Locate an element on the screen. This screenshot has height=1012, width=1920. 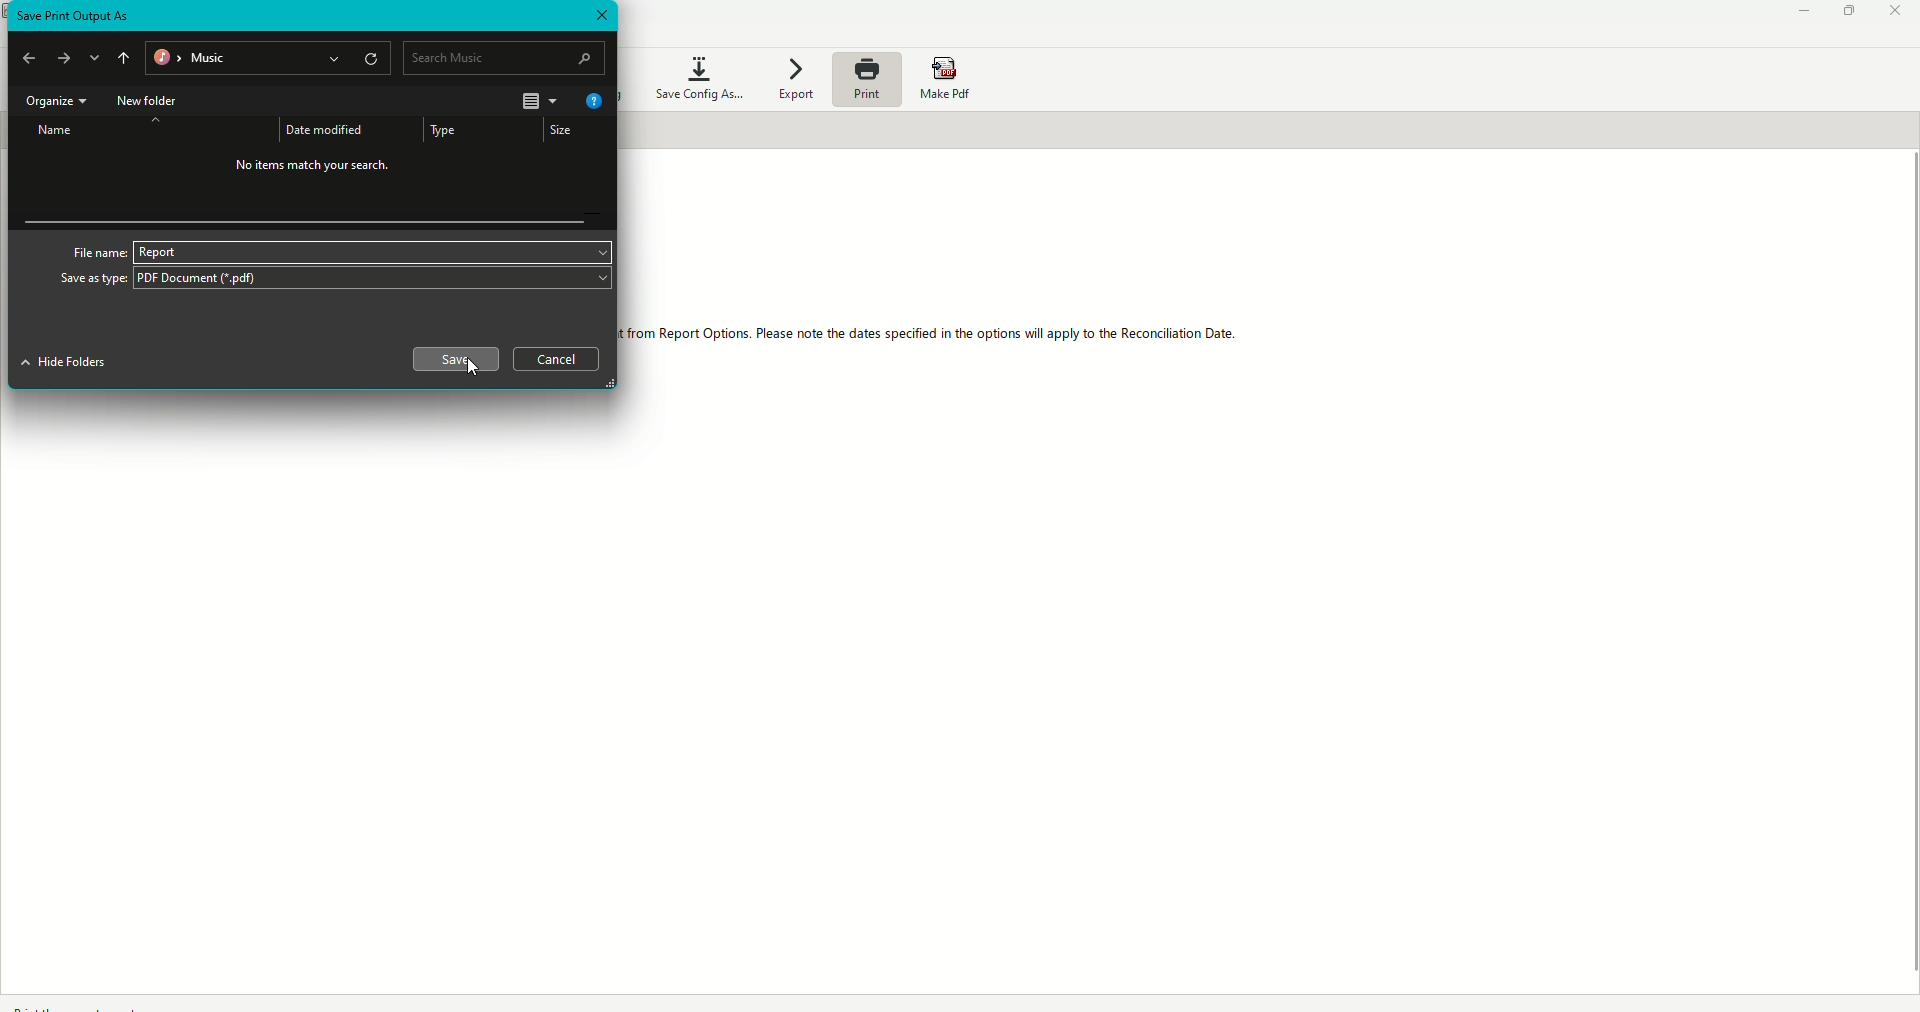
Minimize is located at coordinates (1794, 13).